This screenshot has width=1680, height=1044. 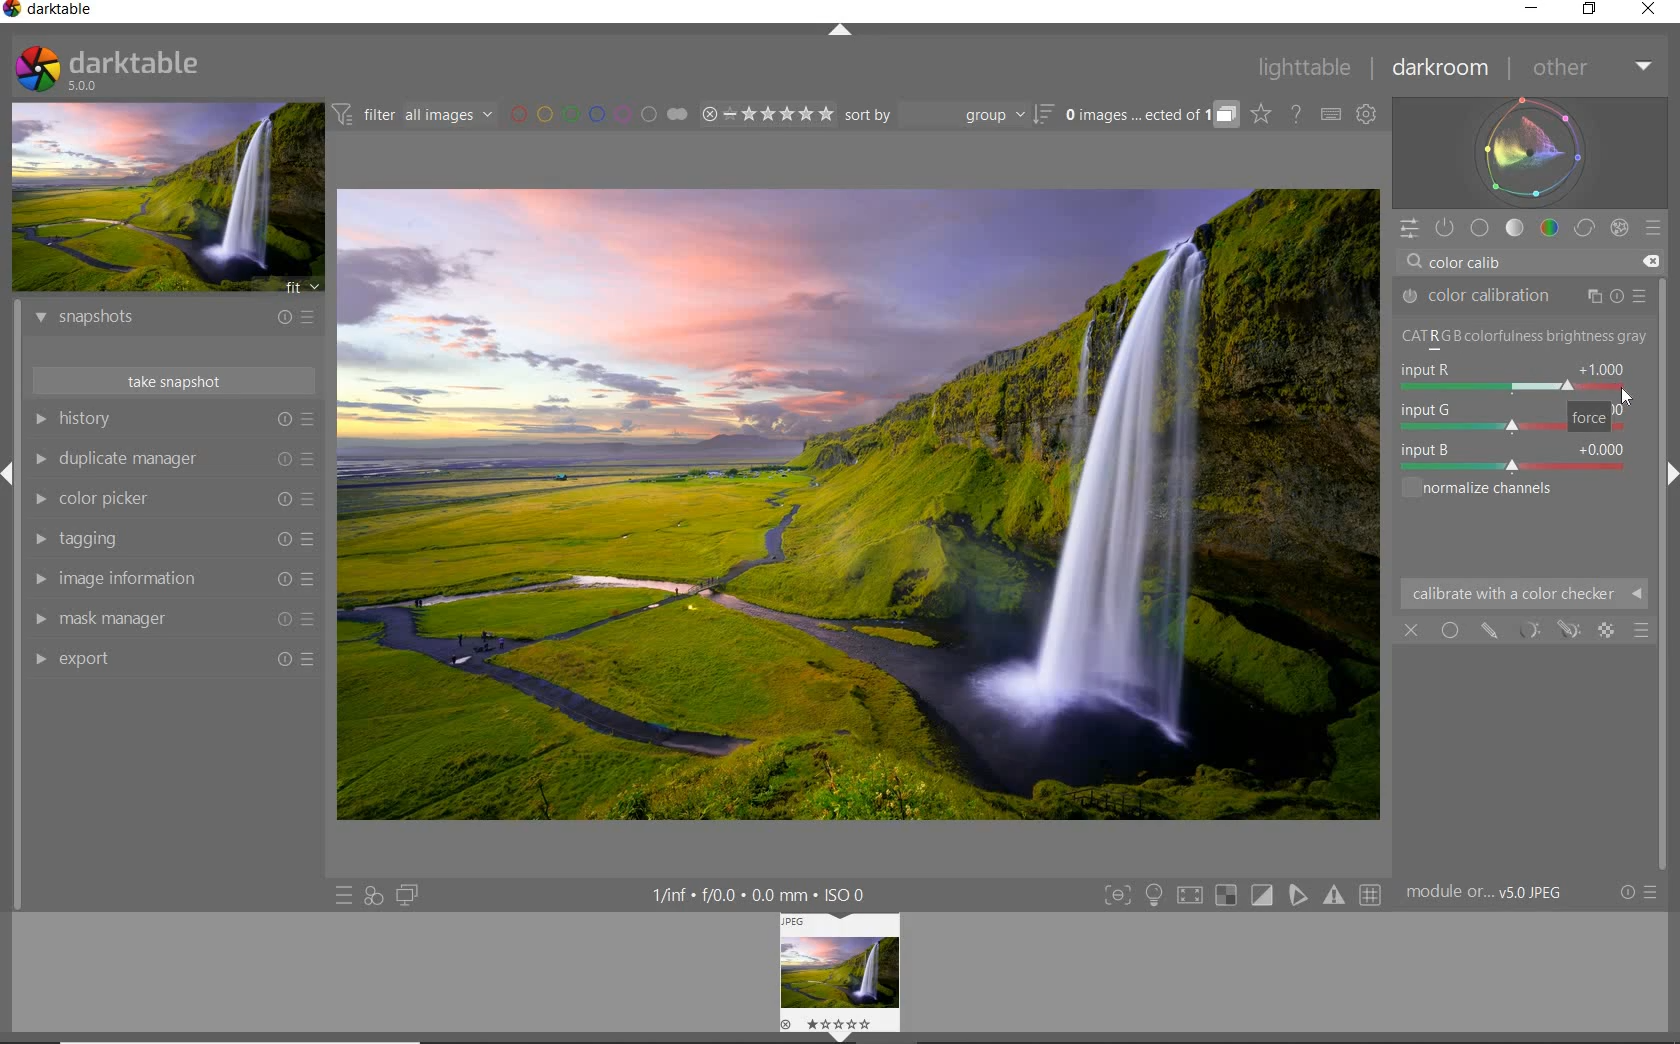 What do you see at coordinates (1152, 115) in the screenshot?
I see `EXPAND GROUPED IMAGES` at bounding box center [1152, 115].